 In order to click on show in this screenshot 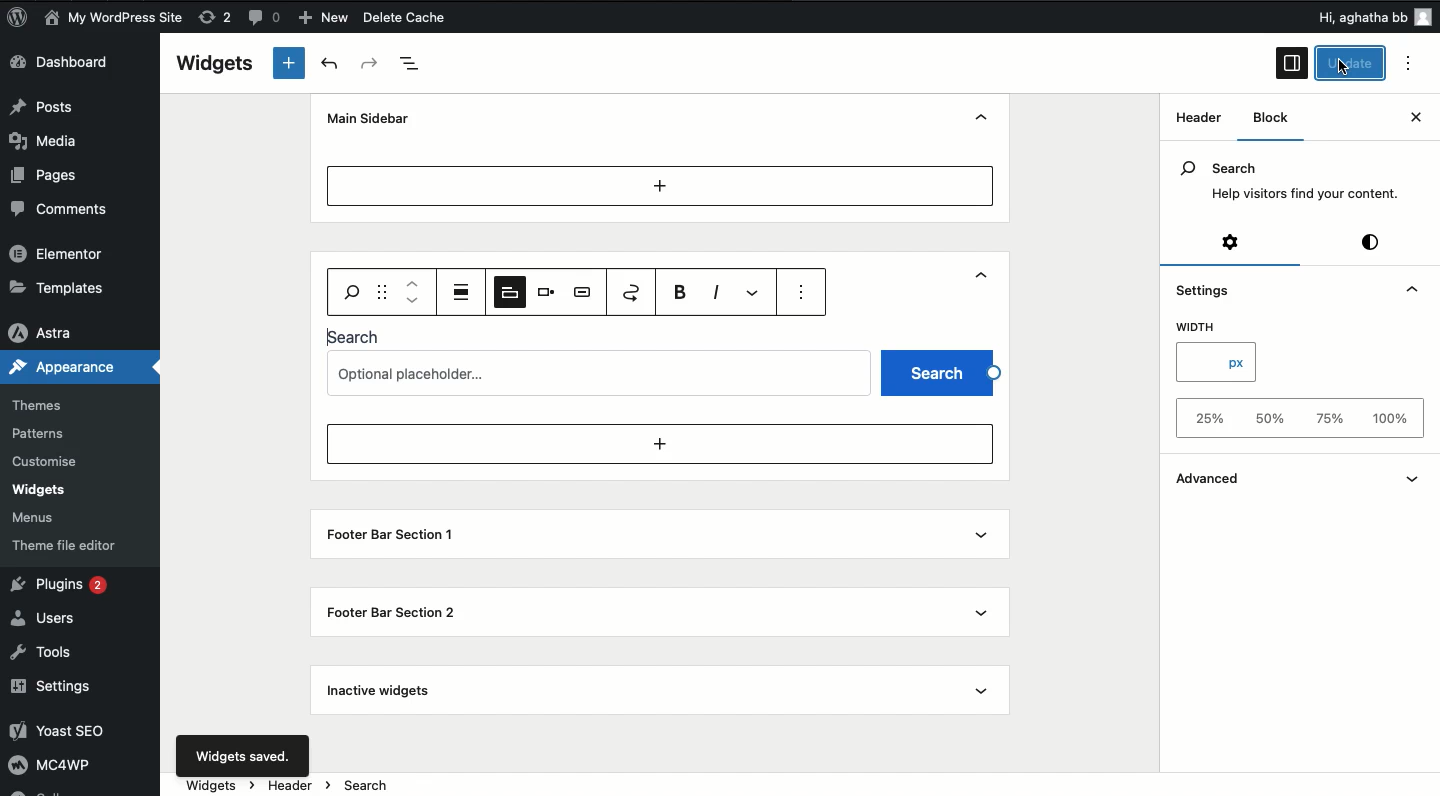, I will do `click(986, 608)`.